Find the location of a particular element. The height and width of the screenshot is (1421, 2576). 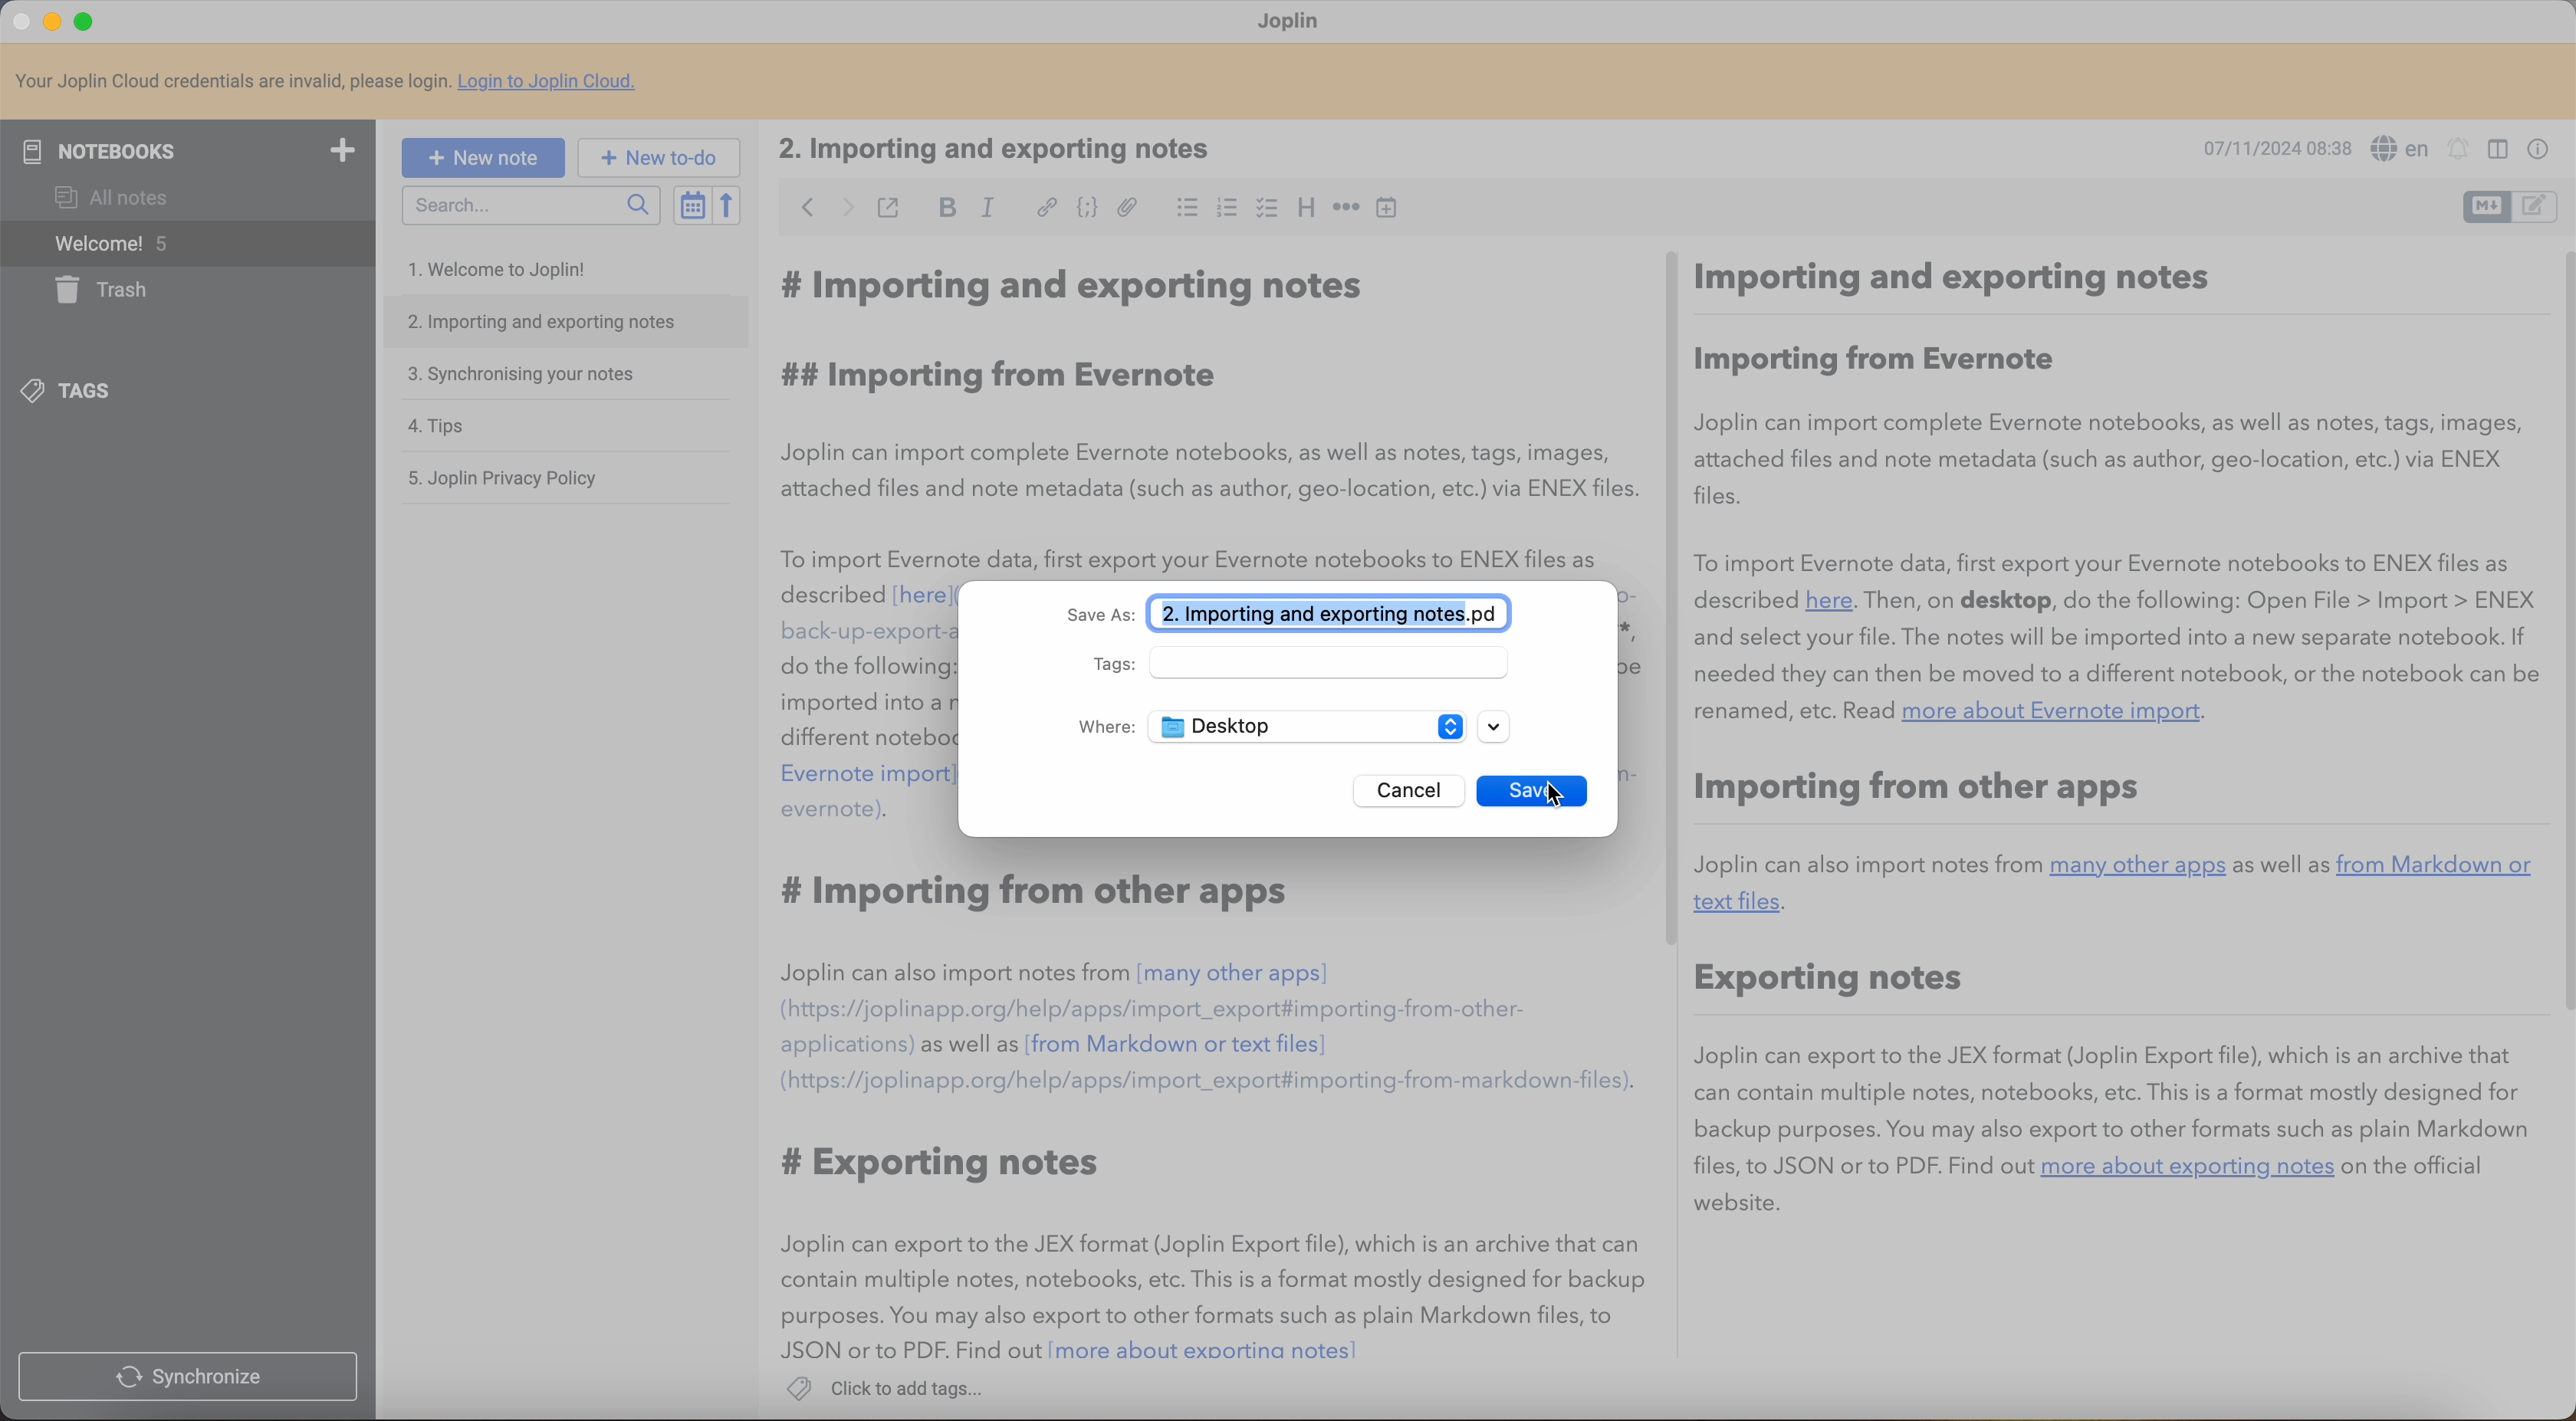

welcome to Joplin note is located at coordinates (507, 270).